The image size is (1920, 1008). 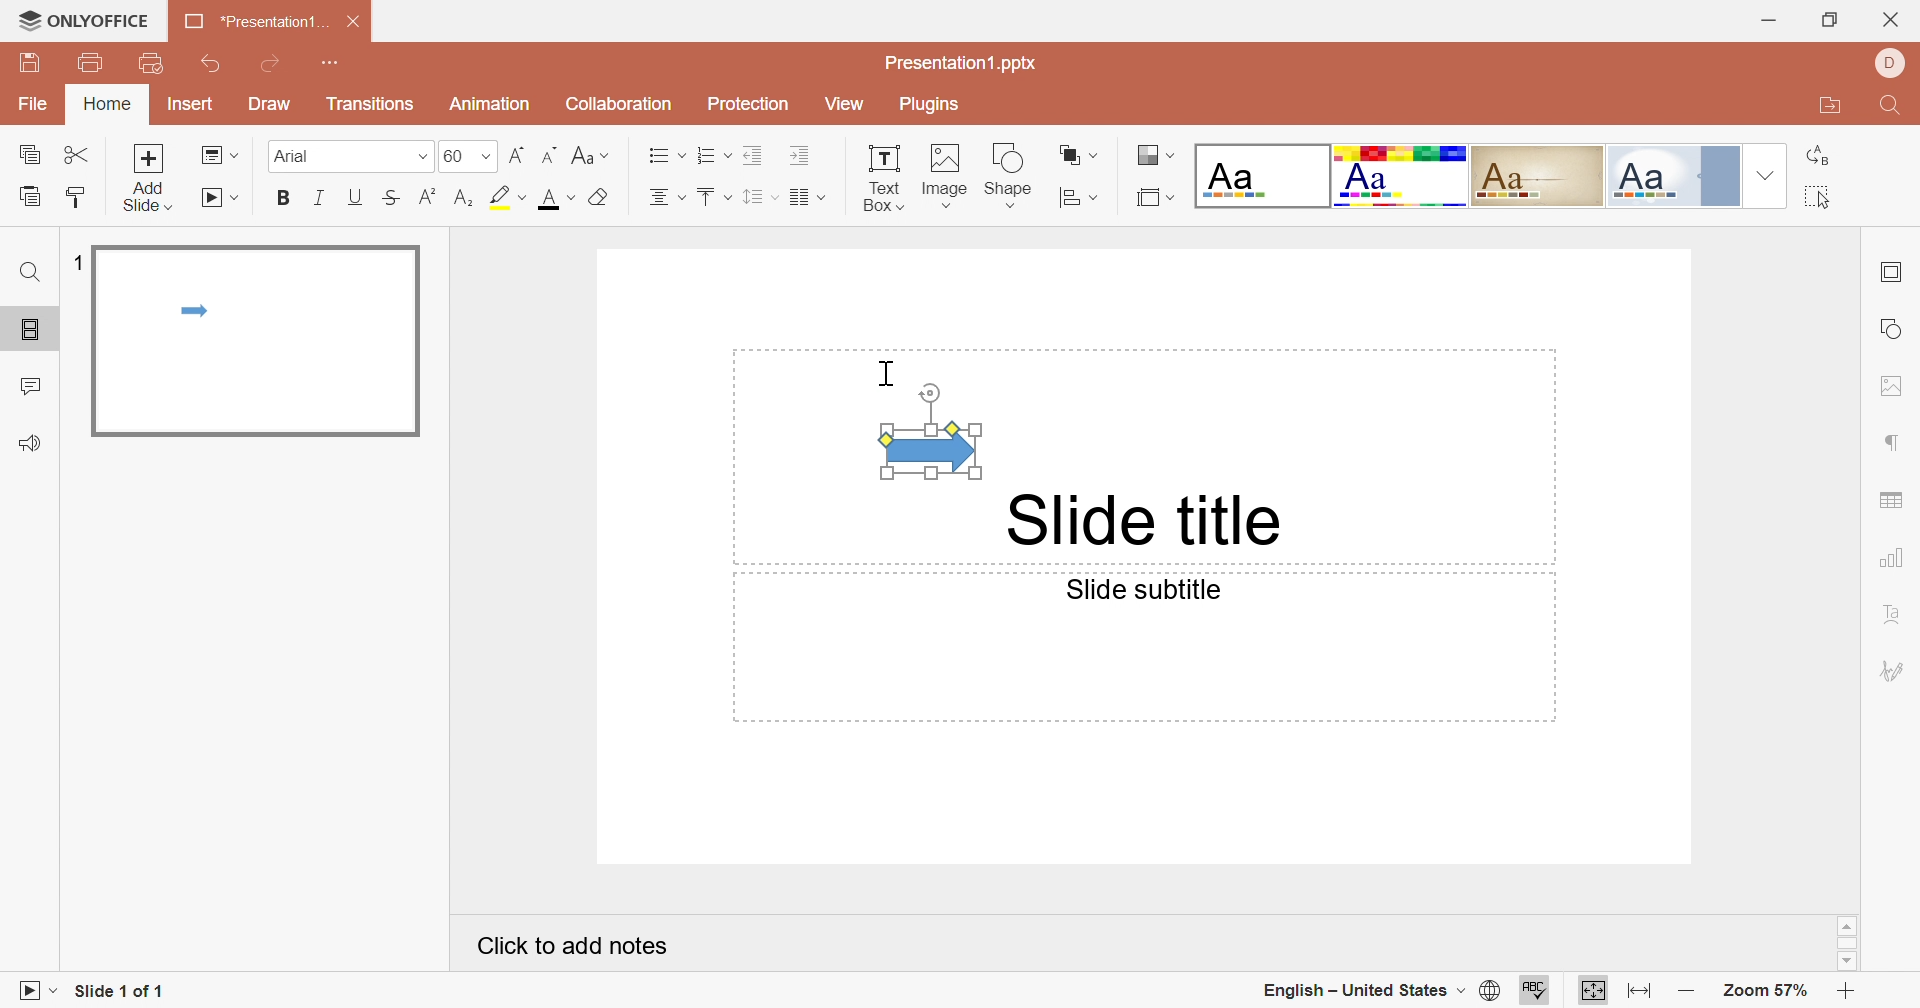 I want to click on Text box, so click(x=882, y=179).